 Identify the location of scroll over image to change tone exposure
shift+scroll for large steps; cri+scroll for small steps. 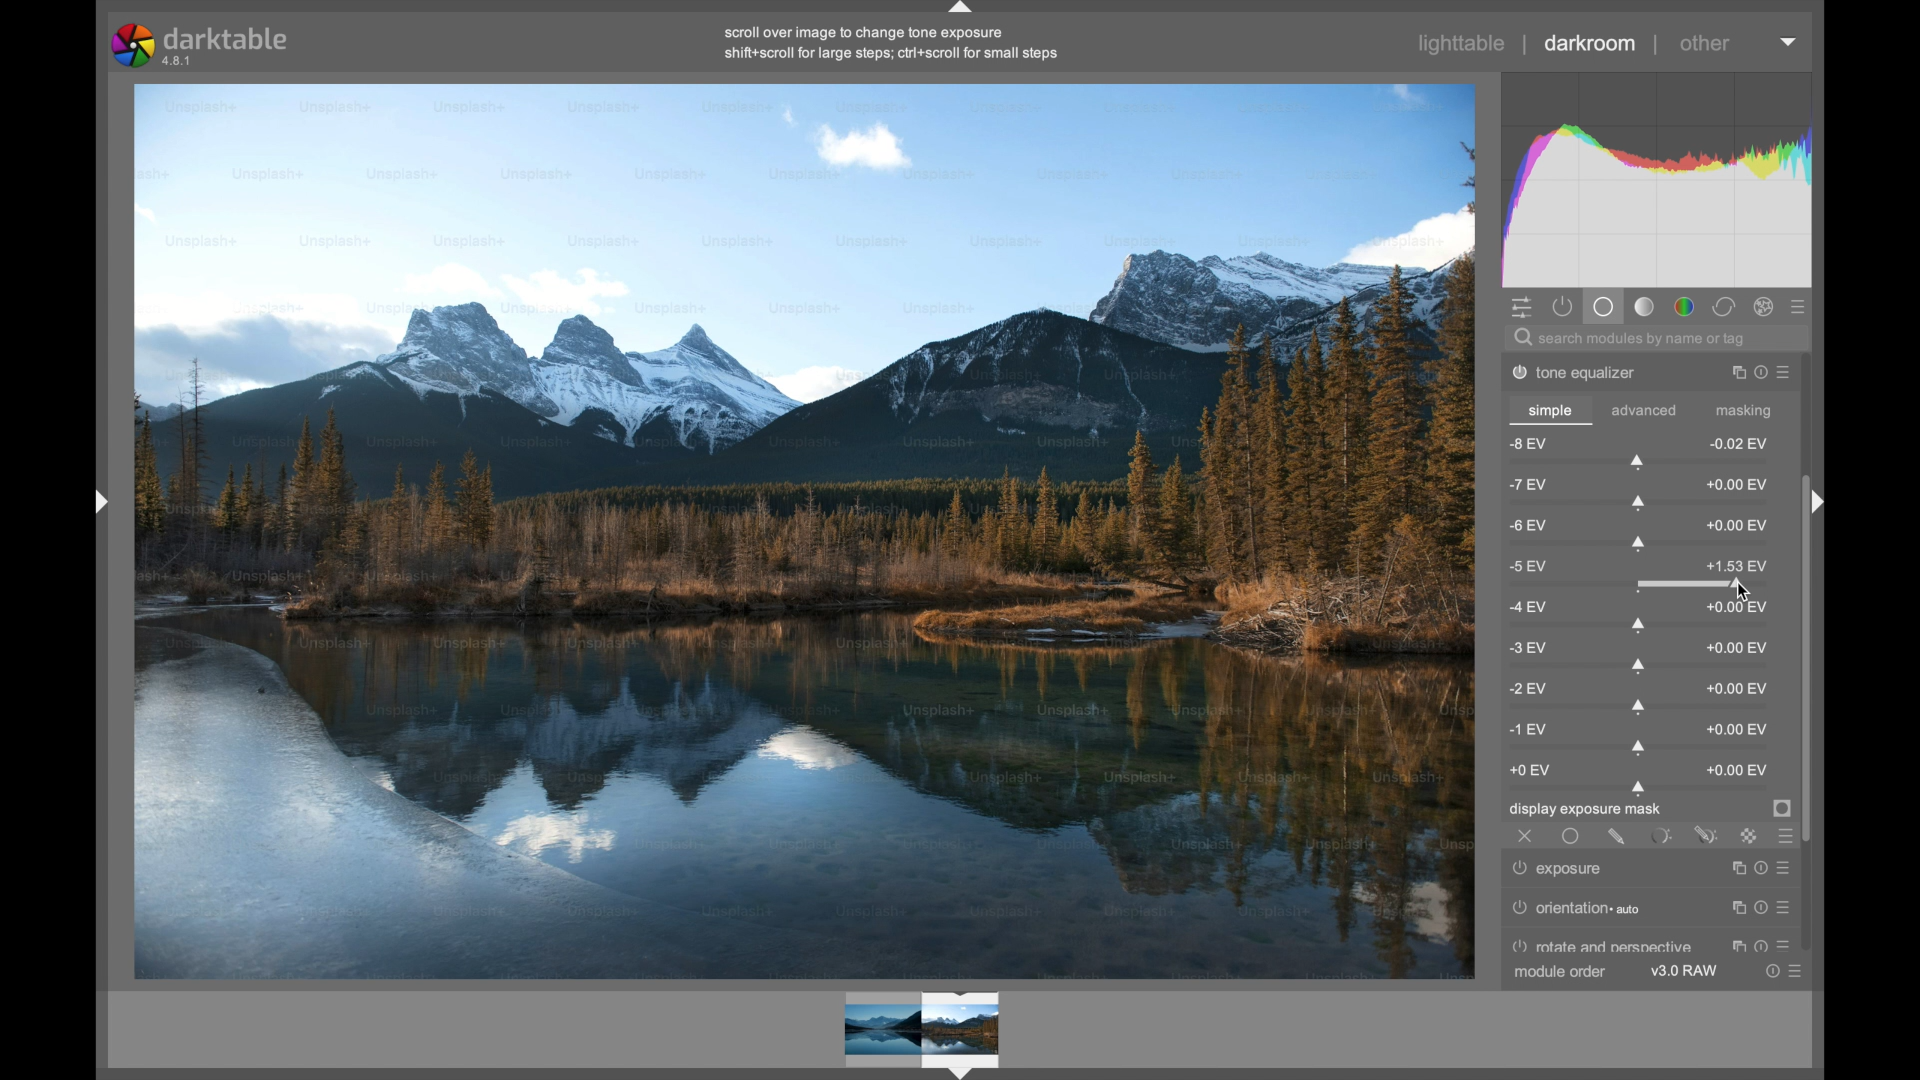
(886, 47).